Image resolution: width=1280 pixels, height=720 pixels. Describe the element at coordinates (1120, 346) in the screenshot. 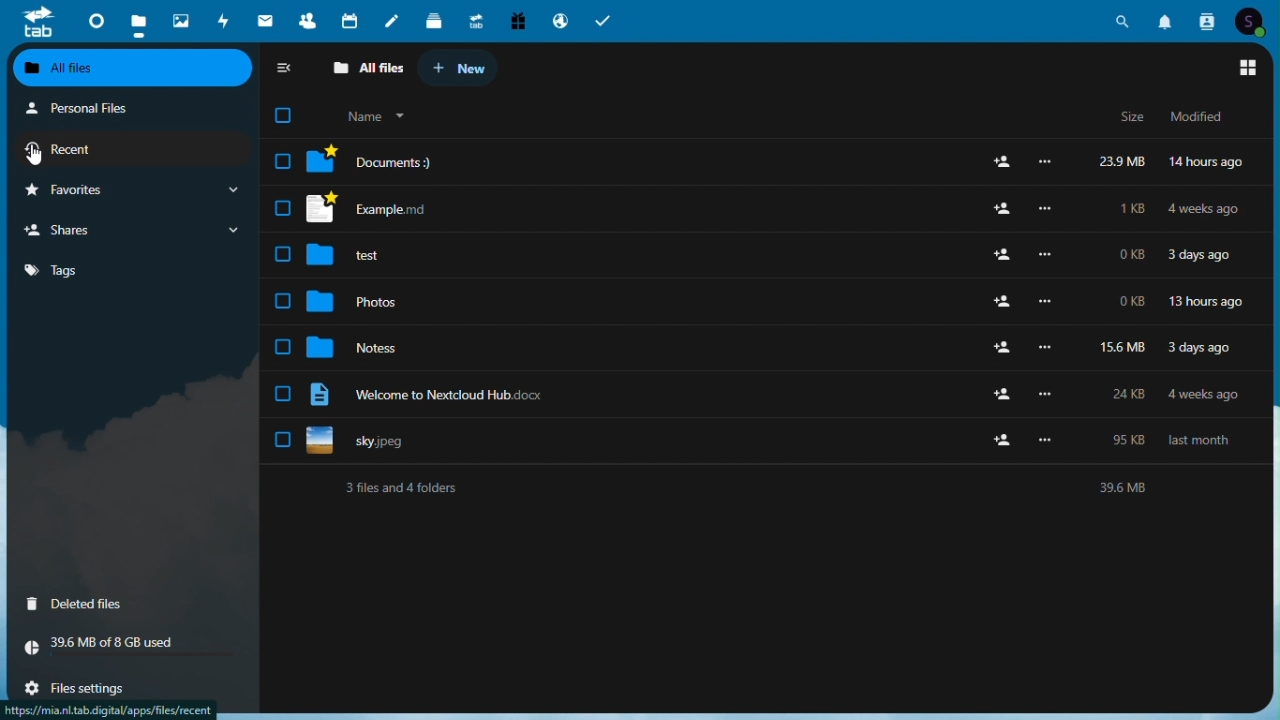

I see `15.6MB` at that location.